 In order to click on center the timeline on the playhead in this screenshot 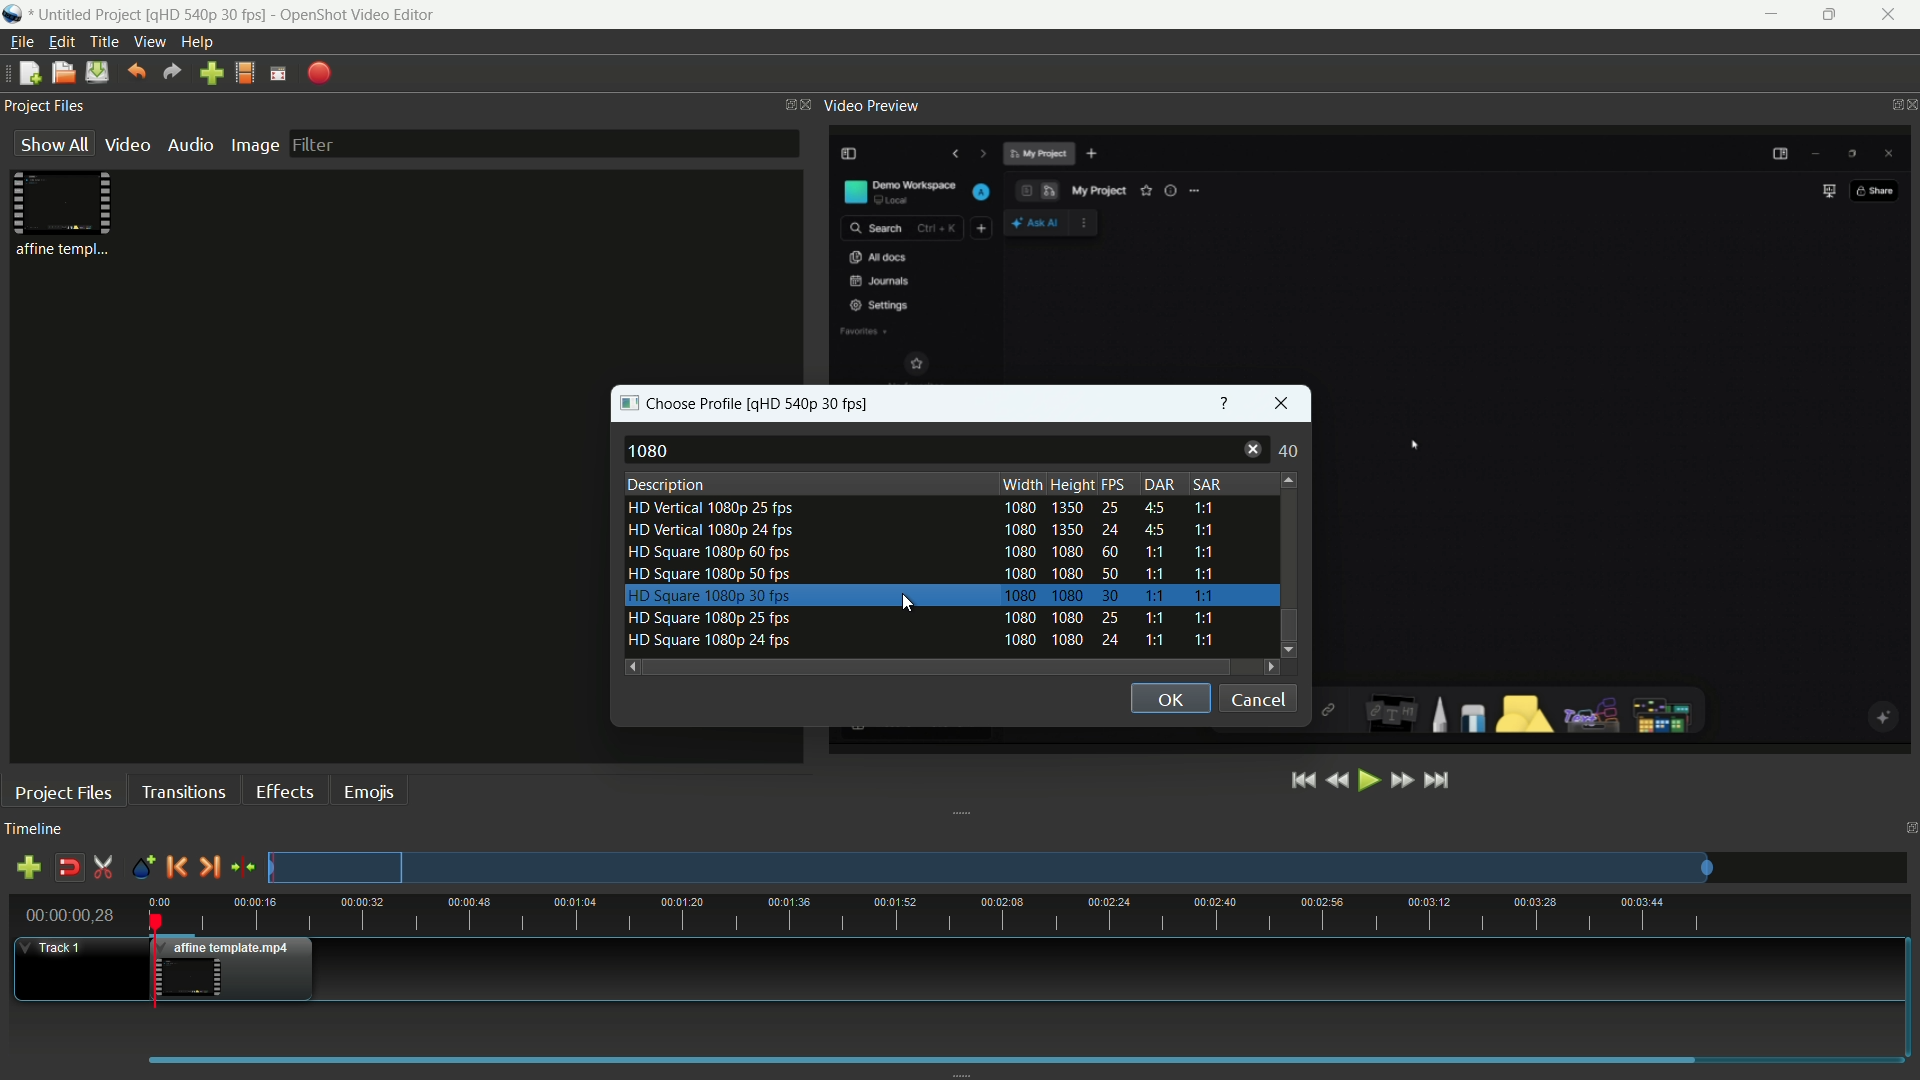, I will do `click(243, 866)`.